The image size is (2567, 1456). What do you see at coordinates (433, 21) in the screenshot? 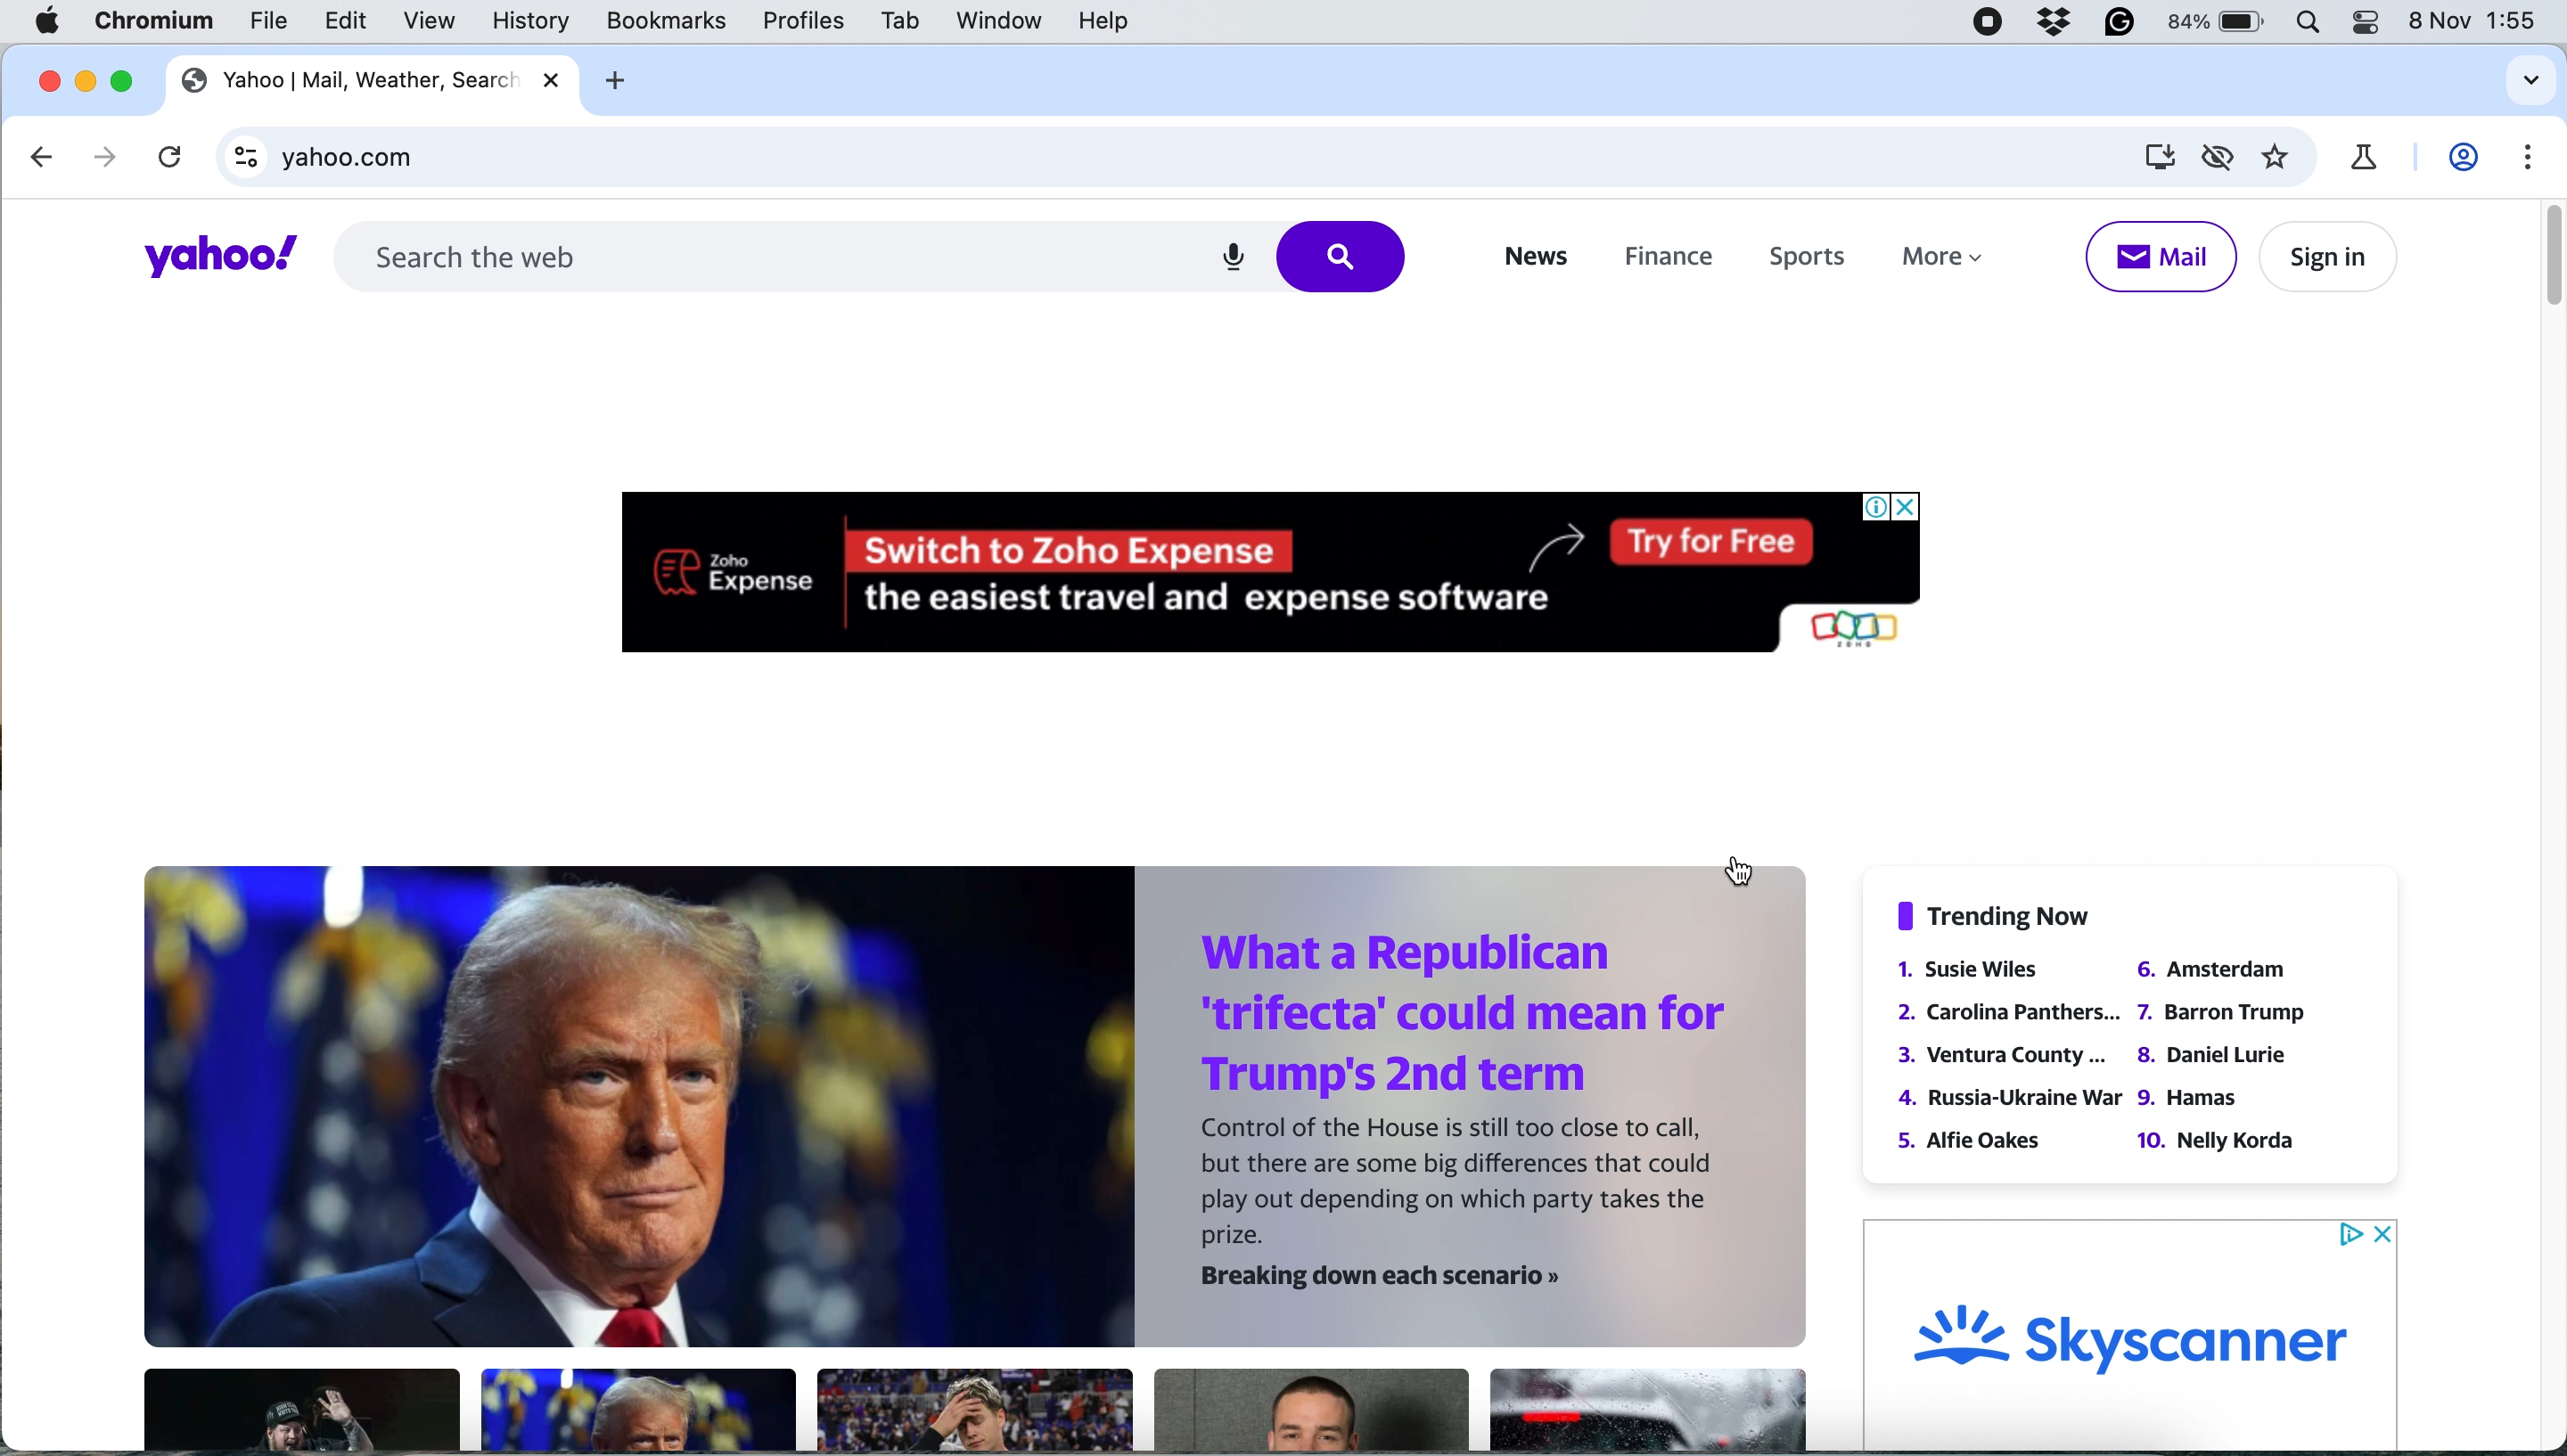
I see `view` at bounding box center [433, 21].